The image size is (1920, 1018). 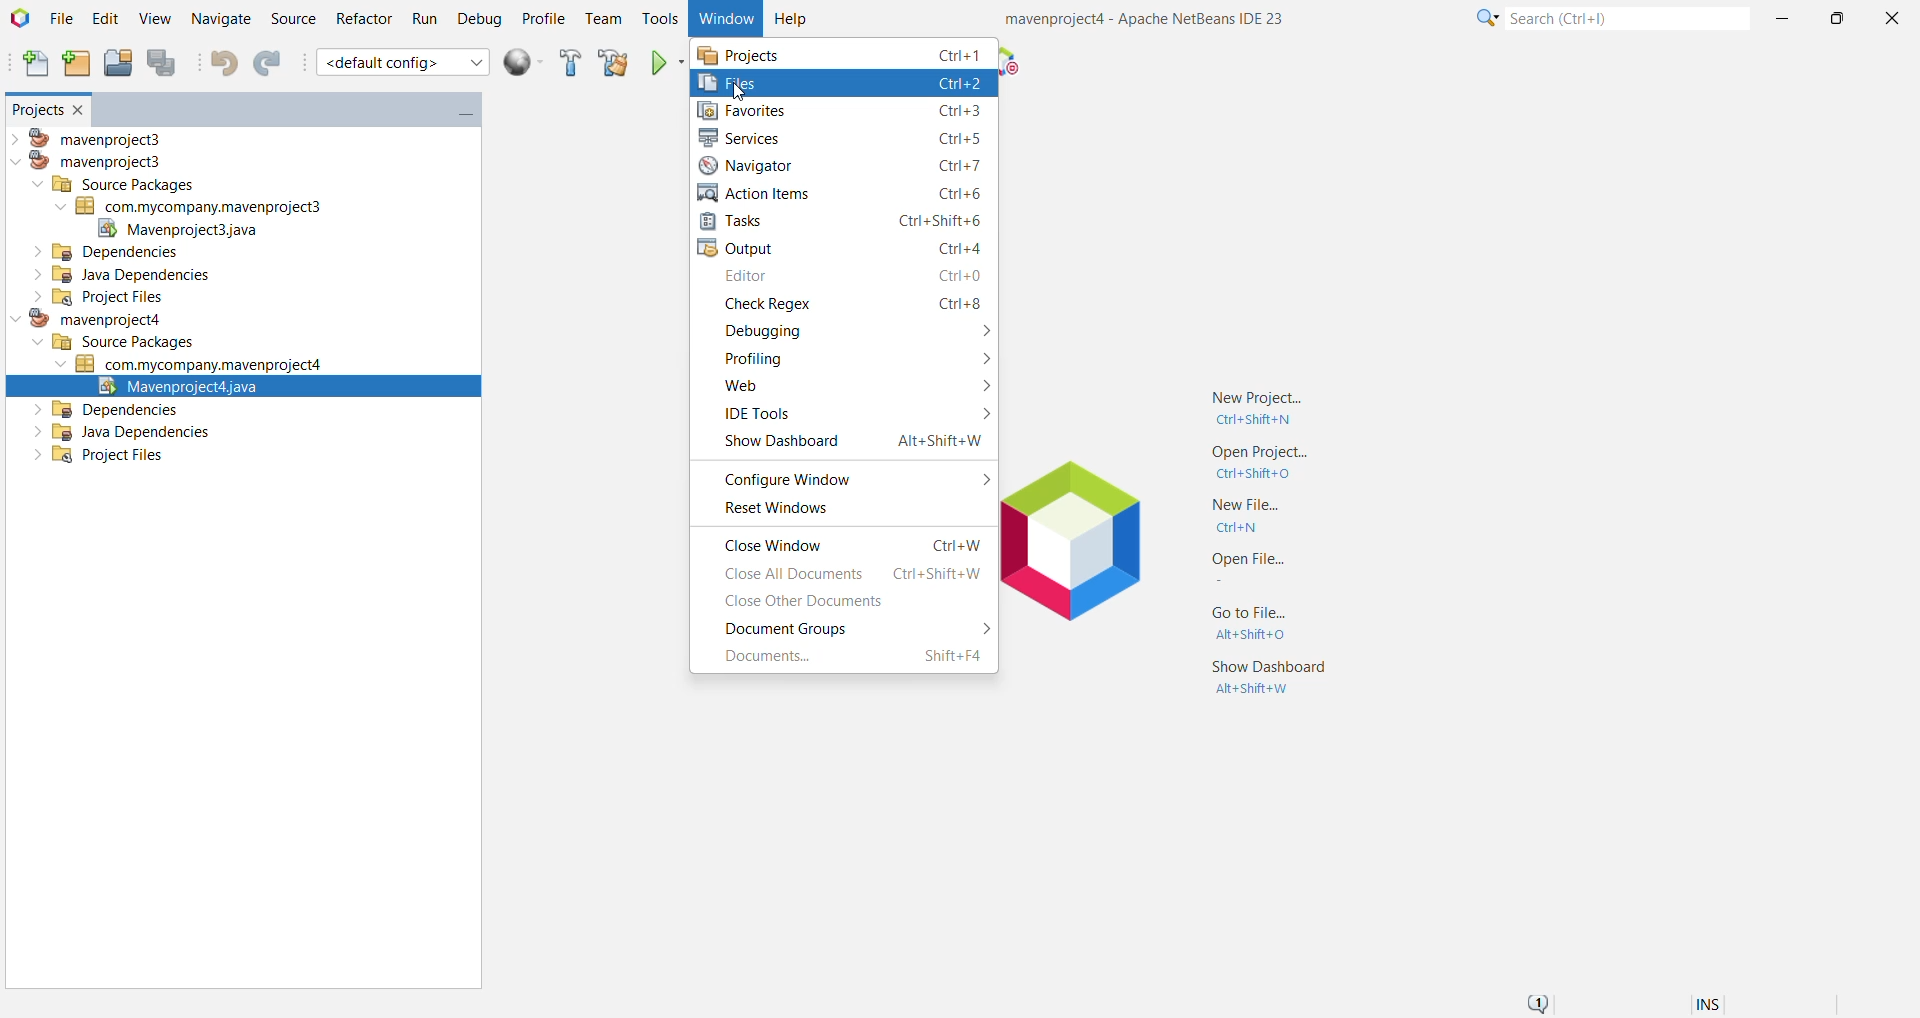 What do you see at coordinates (843, 53) in the screenshot?
I see `Projects` at bounding box center [843, 53].